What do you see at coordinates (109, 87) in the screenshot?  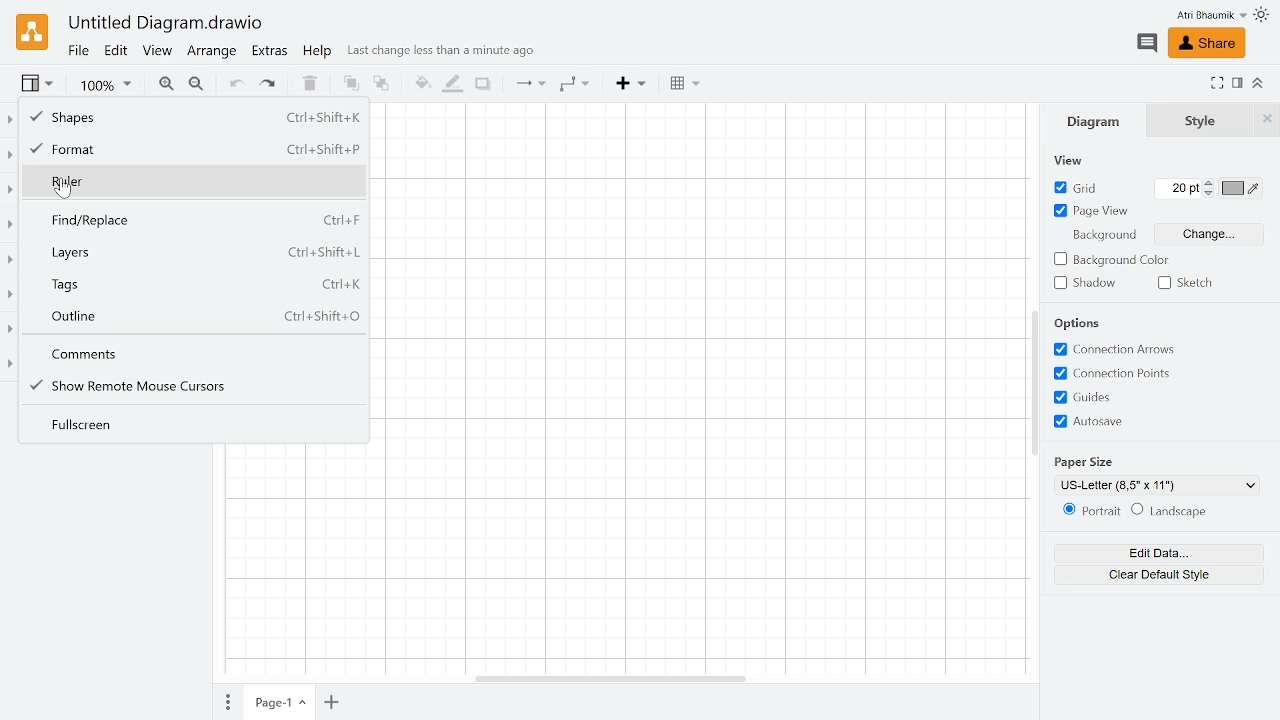 I see `Current zoom` at bounding box center [109, 87].